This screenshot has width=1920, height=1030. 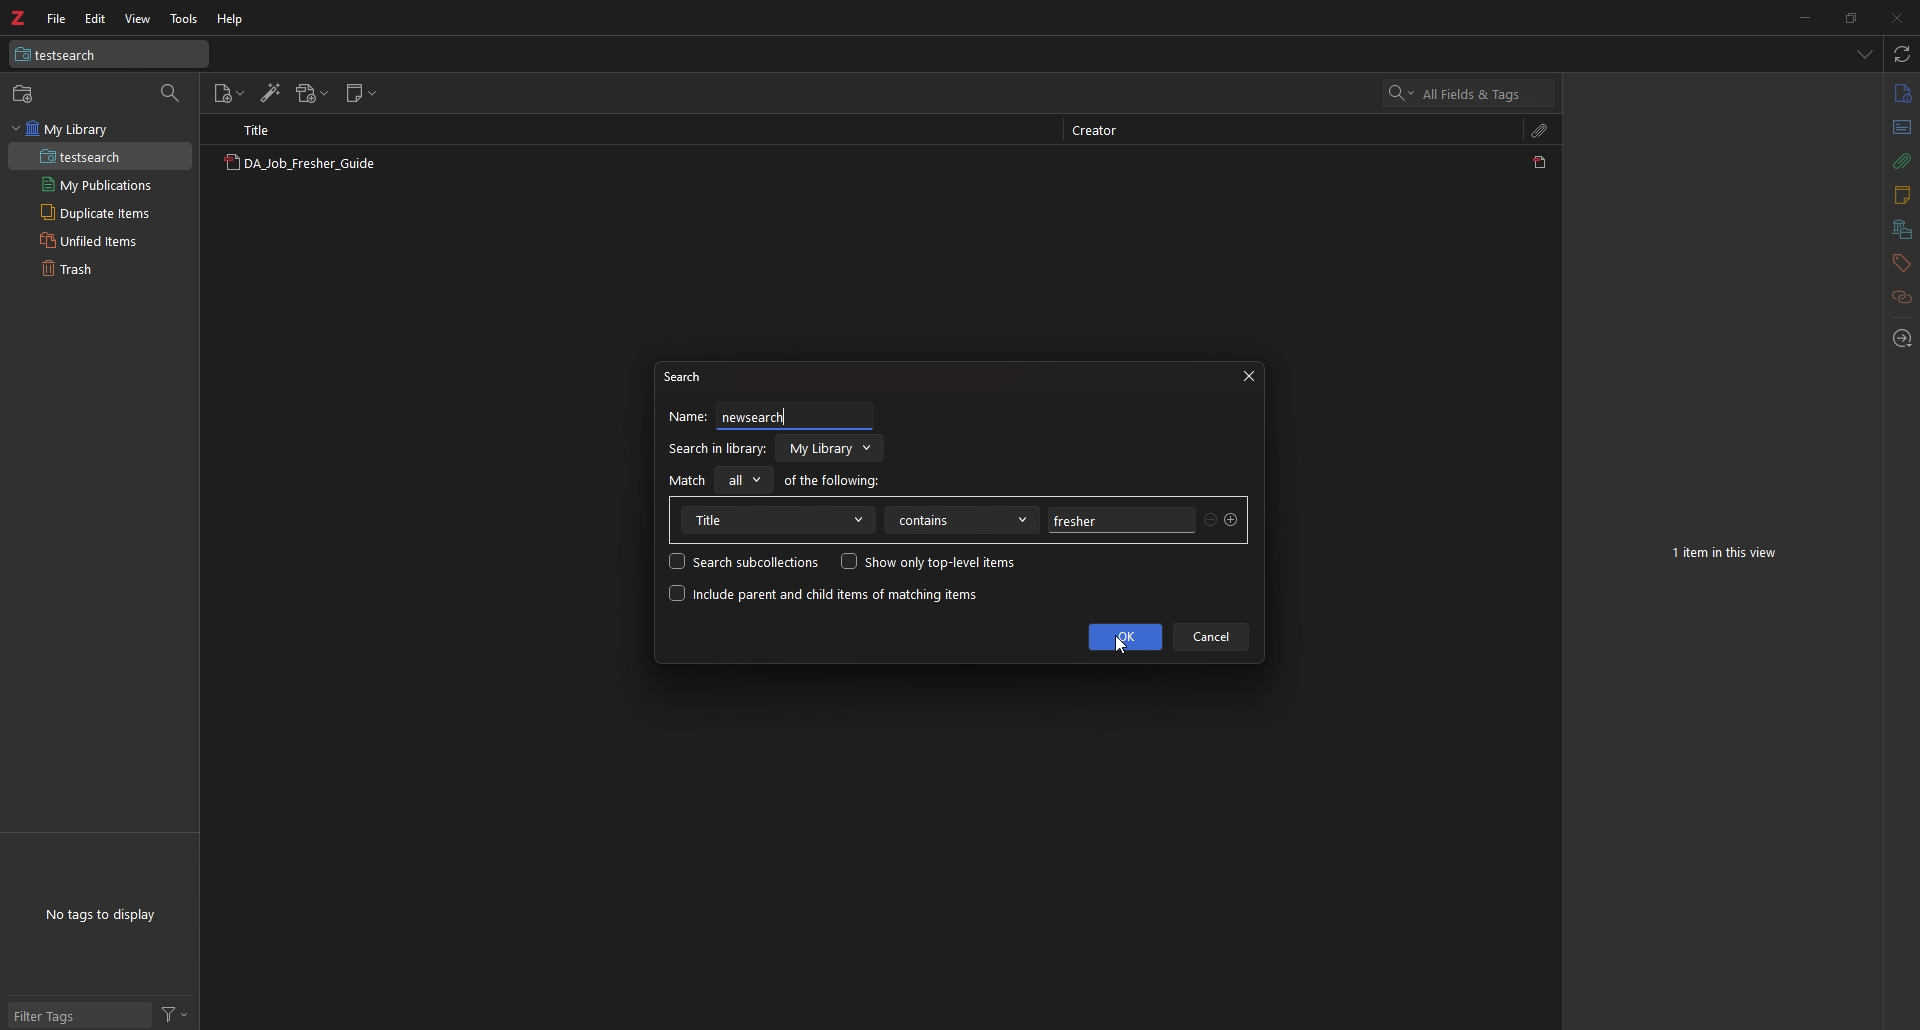 What do you see at coordinates (1248, 377) in the screenshot?
I see `close` at bounding box center [1248, 377].